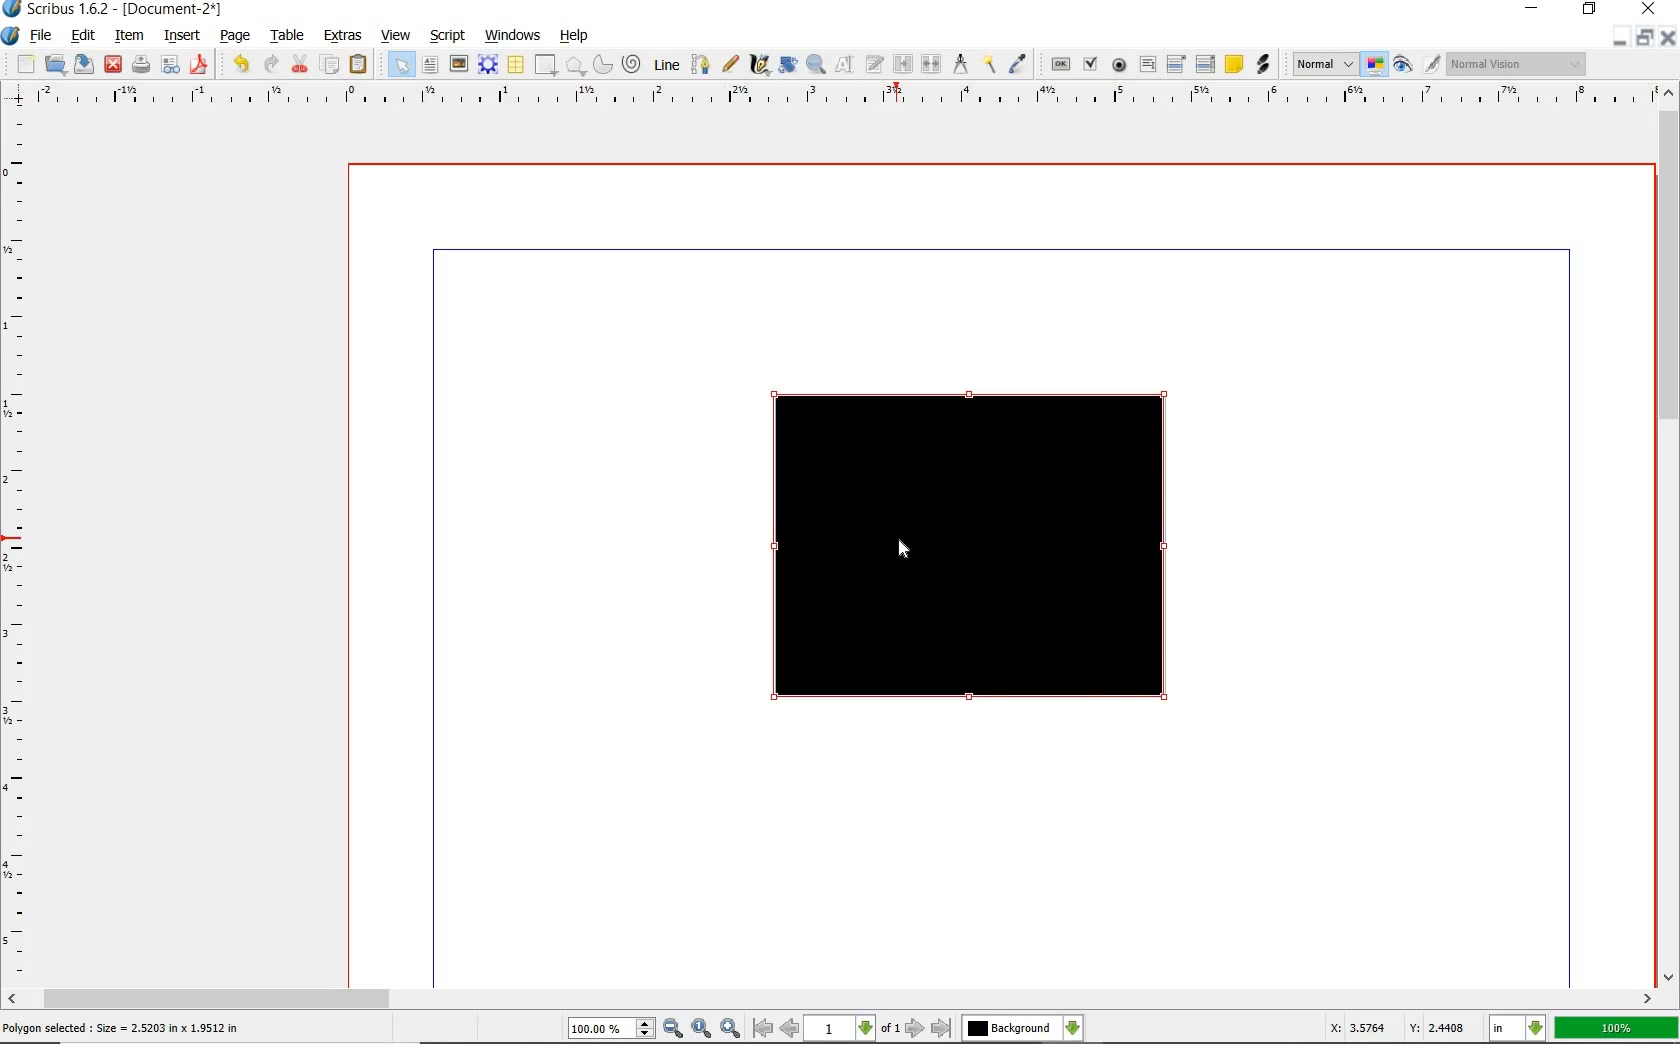 This screenshot has width=1680, height=1044. What do you see at coordinates (1206, 62) in the screenshot?
I see `pdf list box` at bounding box center [1206, 62].